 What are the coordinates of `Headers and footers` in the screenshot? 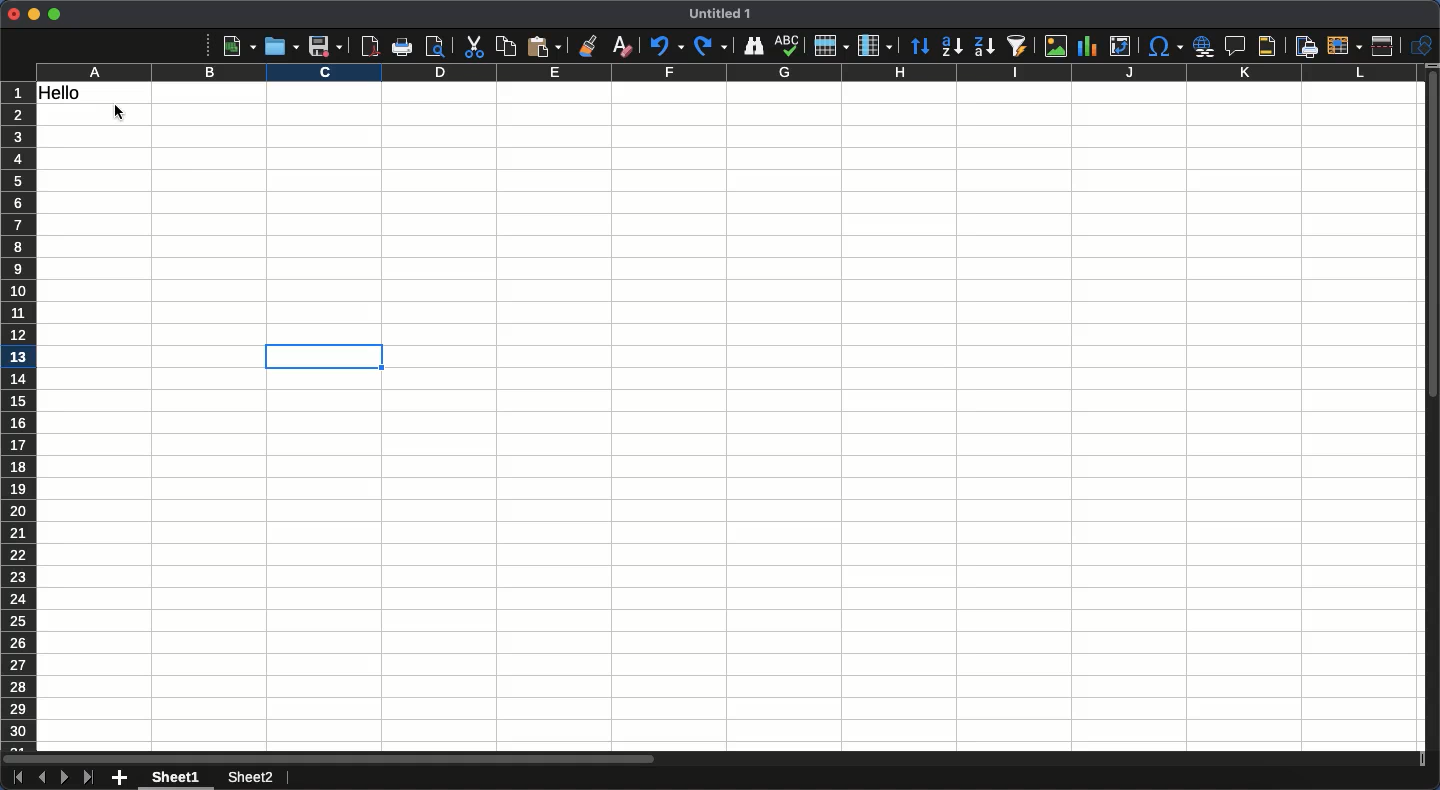 It's located at (1265, 47).